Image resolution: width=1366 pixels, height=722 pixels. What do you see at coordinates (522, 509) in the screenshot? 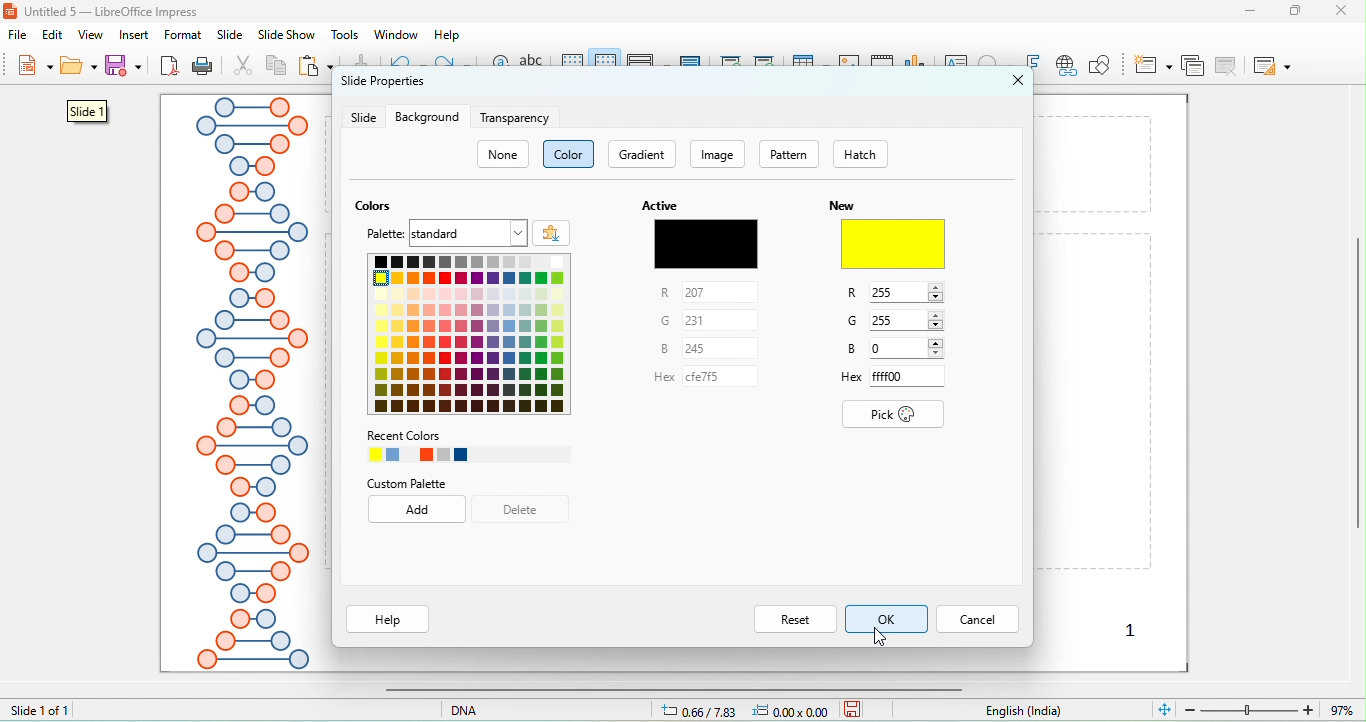
I see `delete` at bounding box center [522, 509].